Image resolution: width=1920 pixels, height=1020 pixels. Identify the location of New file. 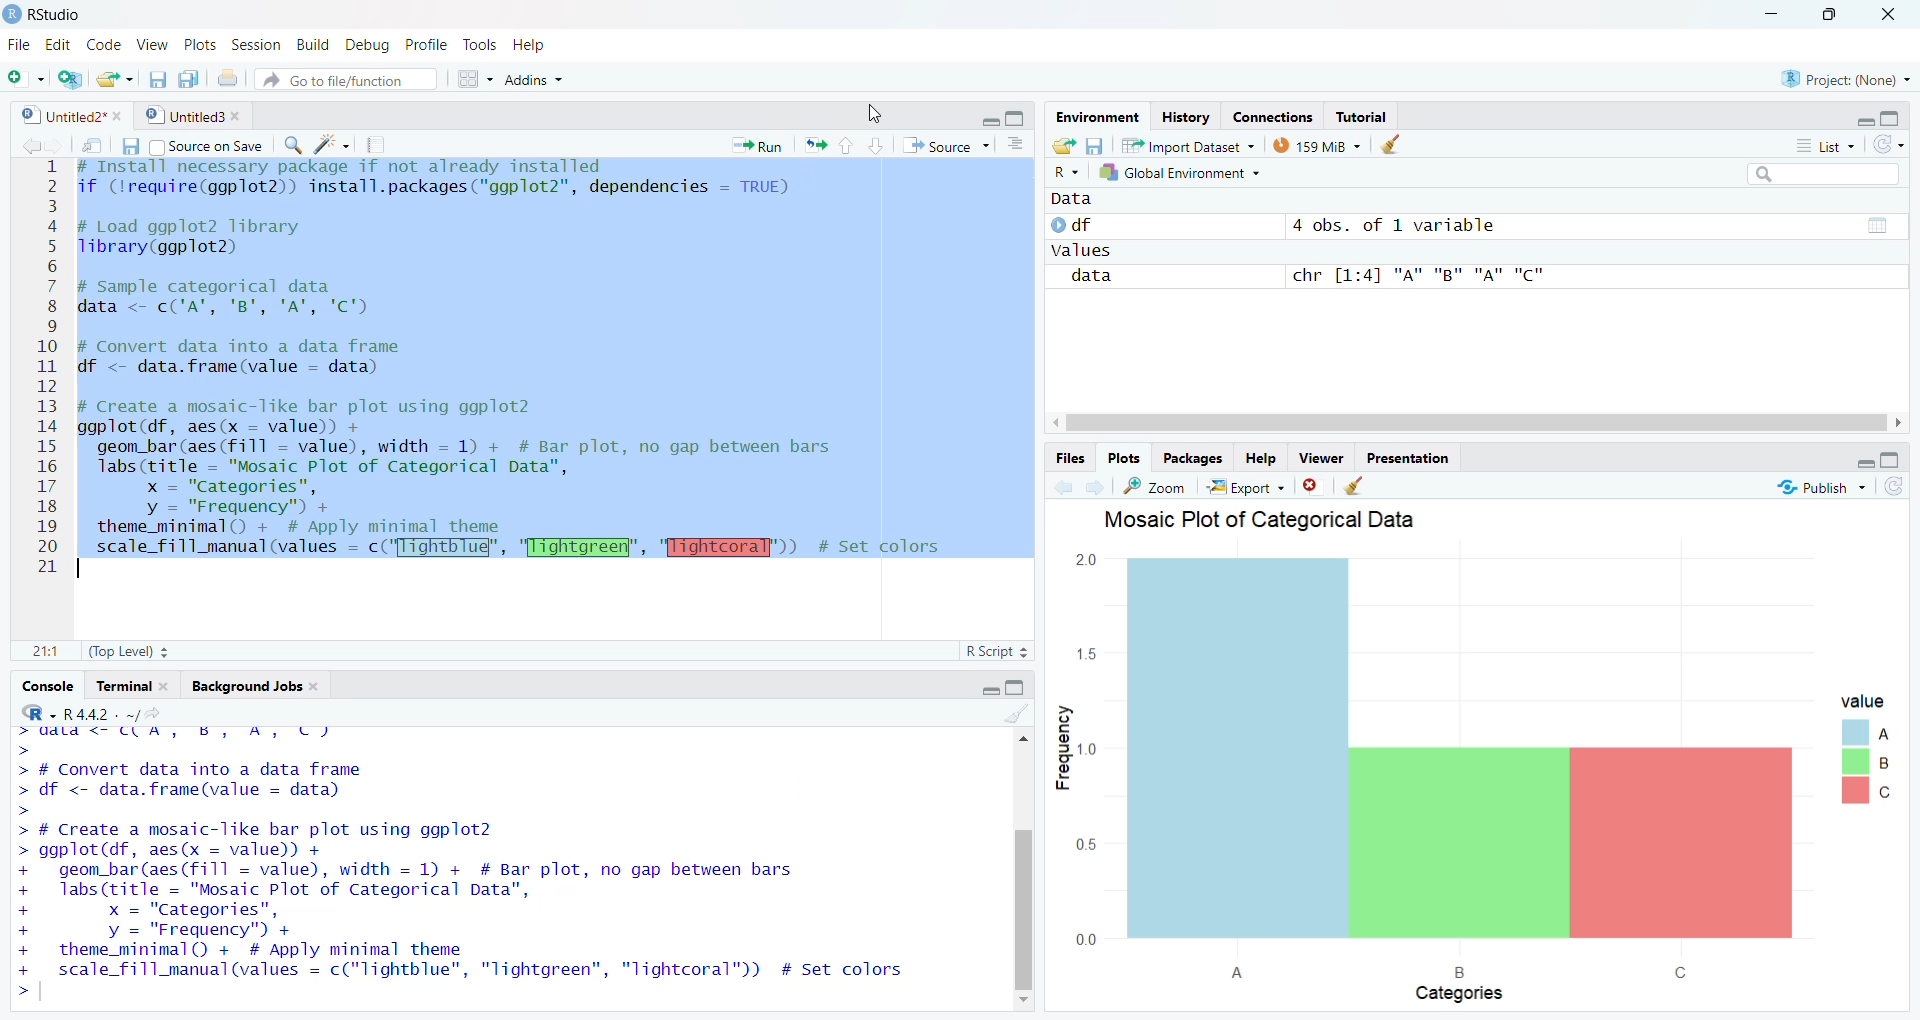
(24, 79).